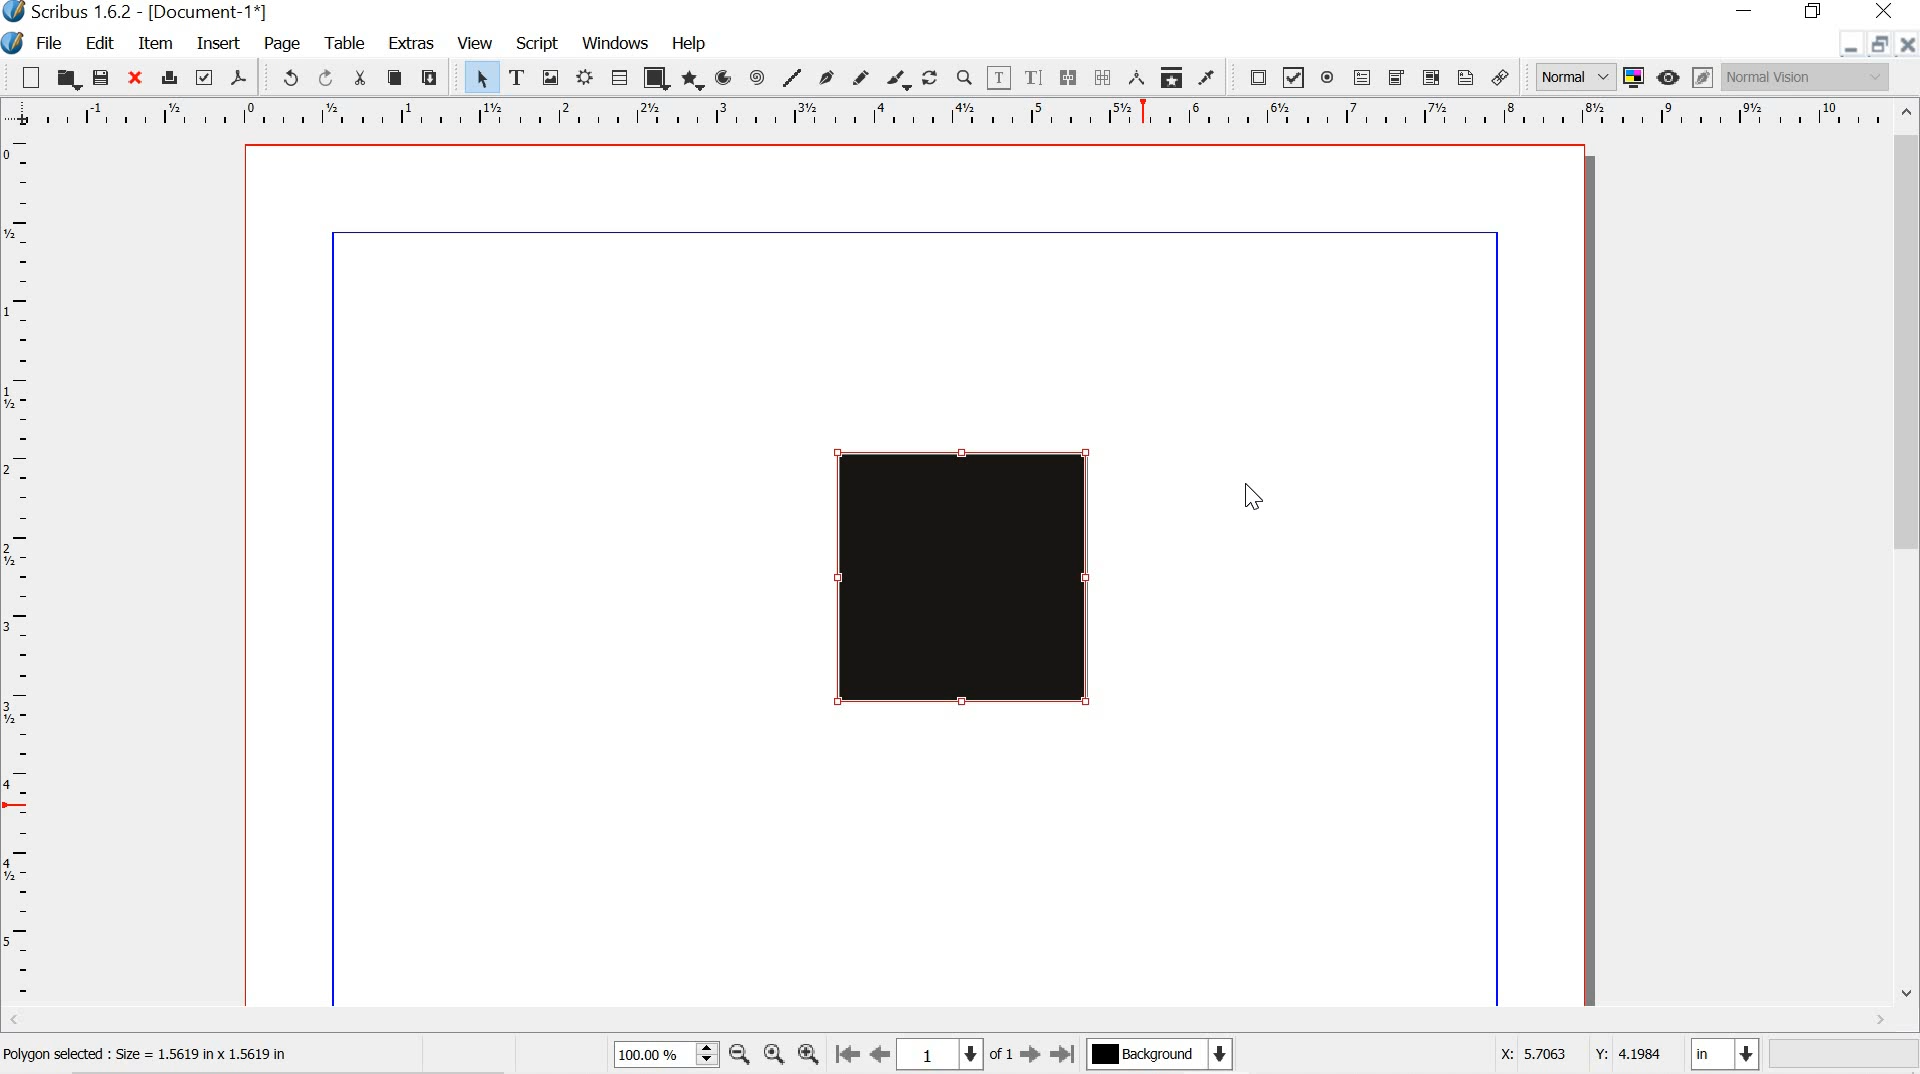  What do you see at coordinates (1430, 77) in the screenshot?
I see `pdf list` at bounding box center [1430, 77].